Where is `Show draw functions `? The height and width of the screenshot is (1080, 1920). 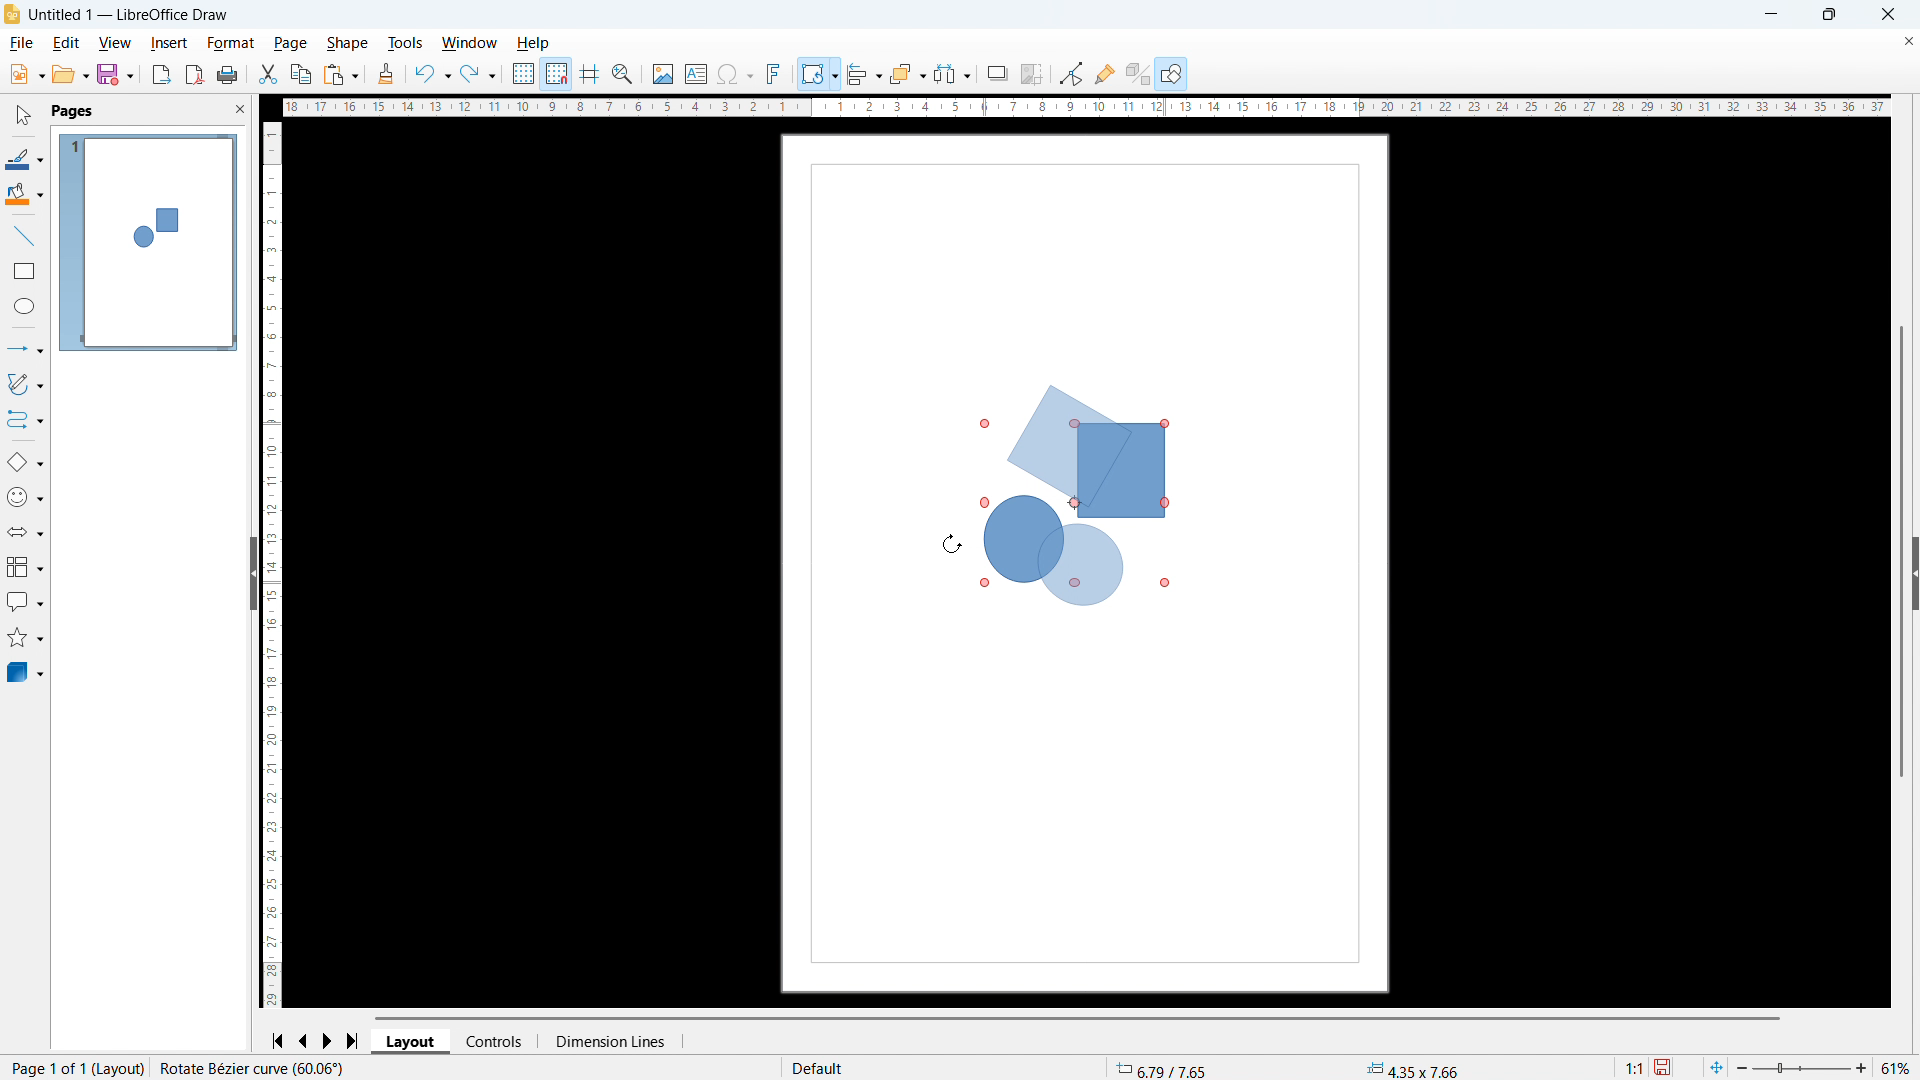
Show draw functions  is located at coordinates (1172, 73).